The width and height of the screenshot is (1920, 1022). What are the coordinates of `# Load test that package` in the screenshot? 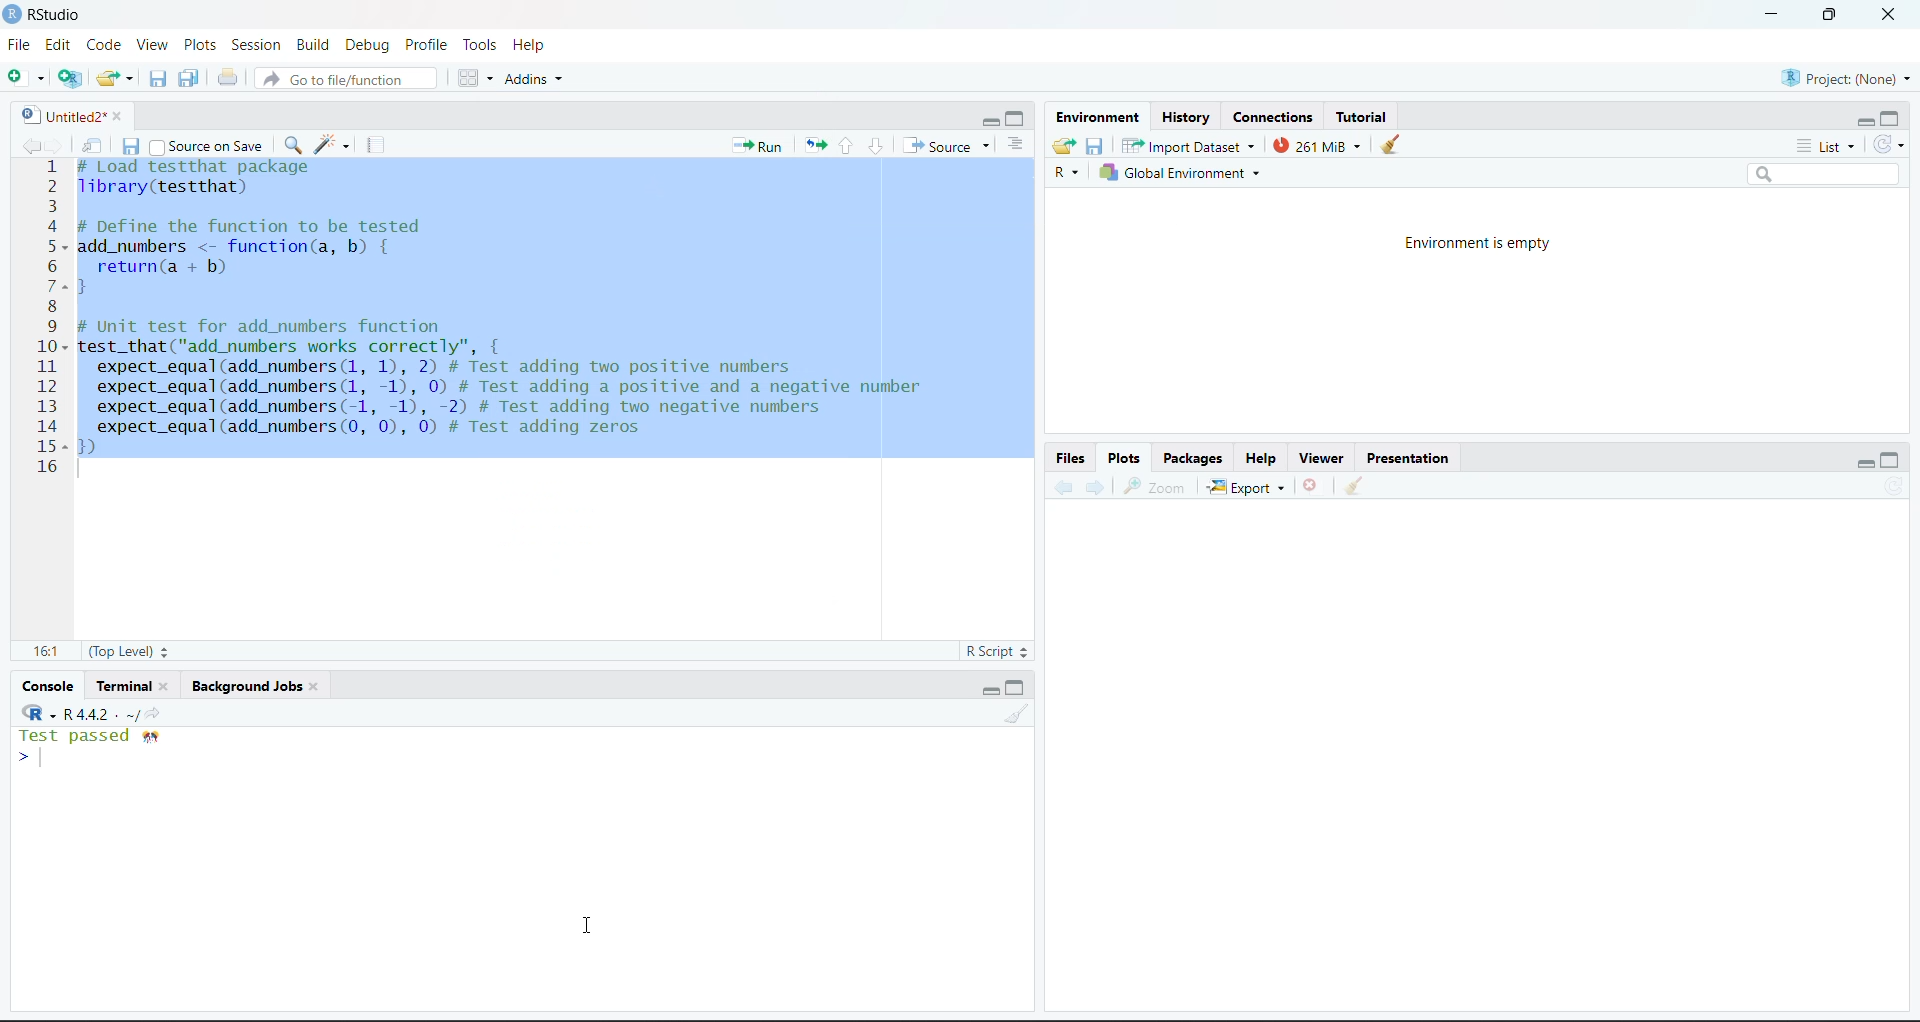 It's located at (194, 166).